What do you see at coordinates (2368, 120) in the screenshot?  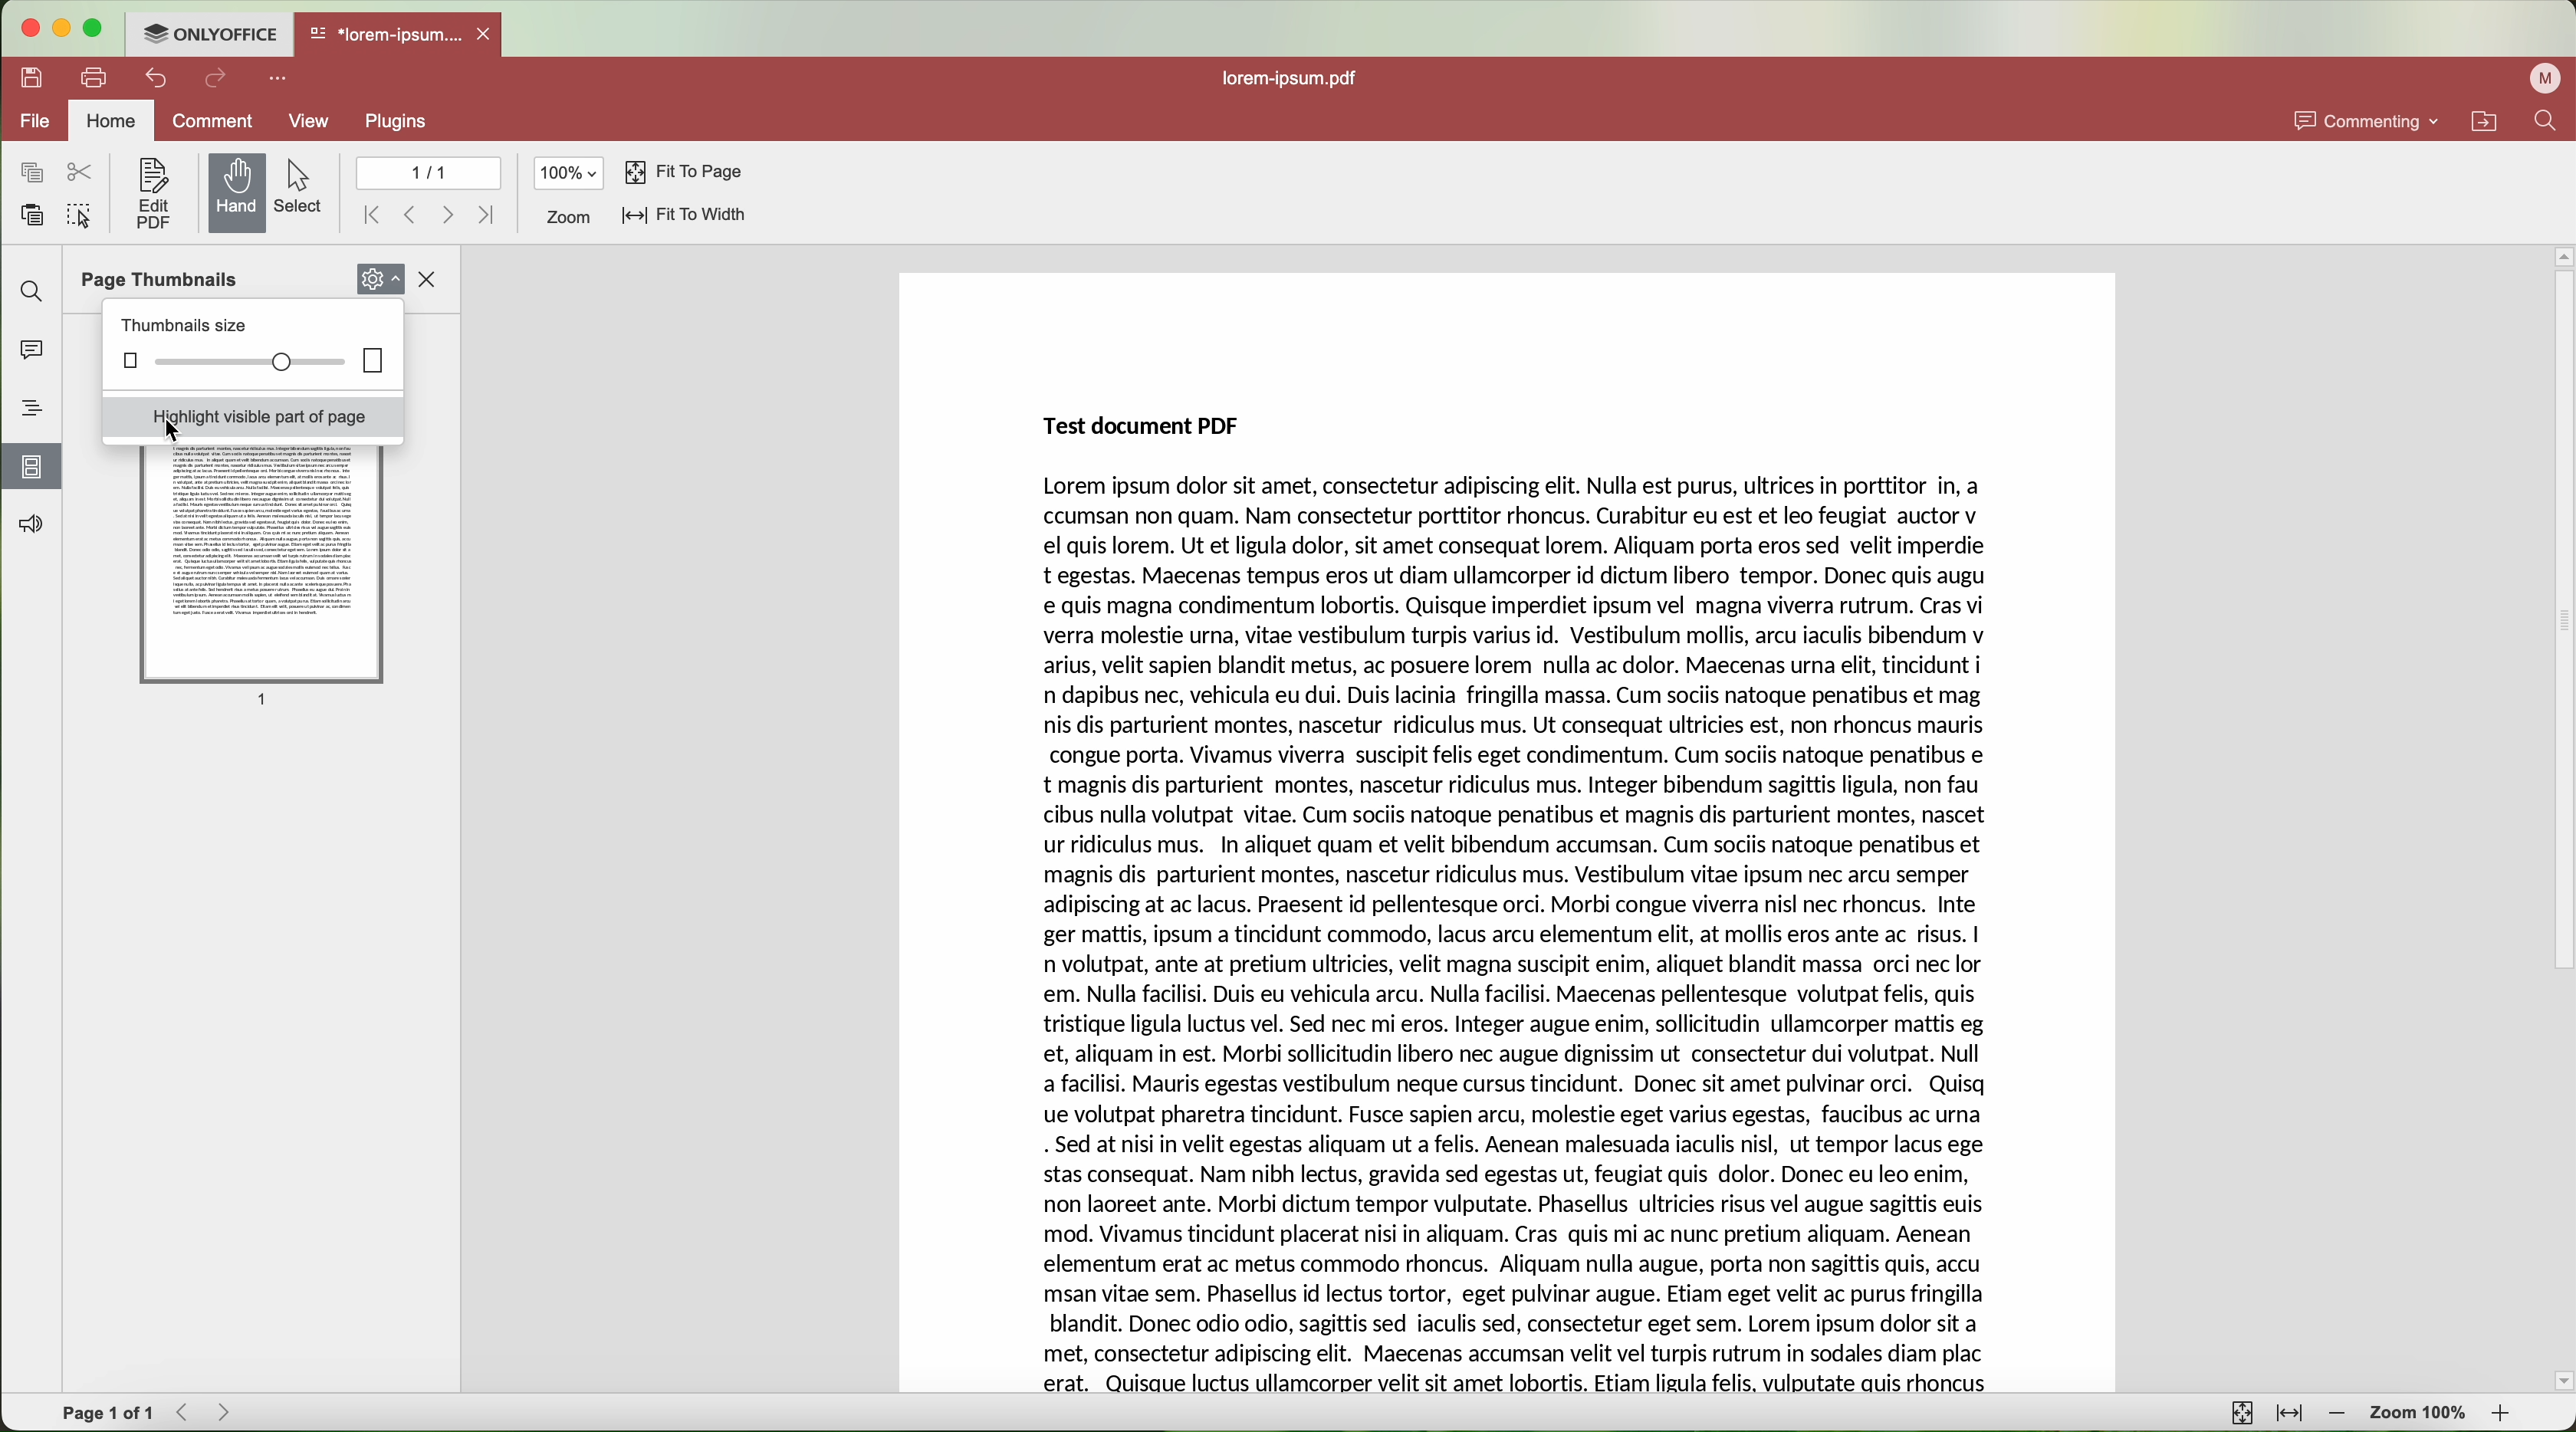 I see `commenting` at bounding box center [2368, 120].